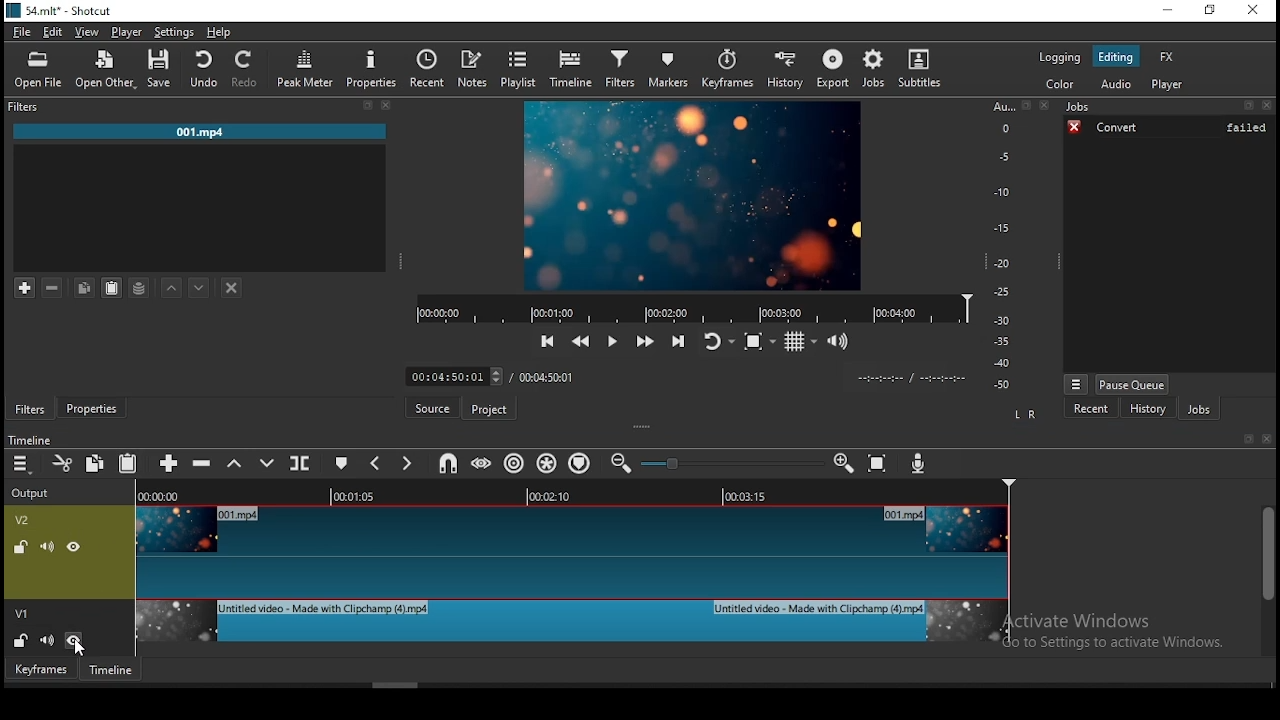  What do you see at coordinates (583, 343) in the screenshot?
I see `play quickly backwards` at bounding box center [583, 343].